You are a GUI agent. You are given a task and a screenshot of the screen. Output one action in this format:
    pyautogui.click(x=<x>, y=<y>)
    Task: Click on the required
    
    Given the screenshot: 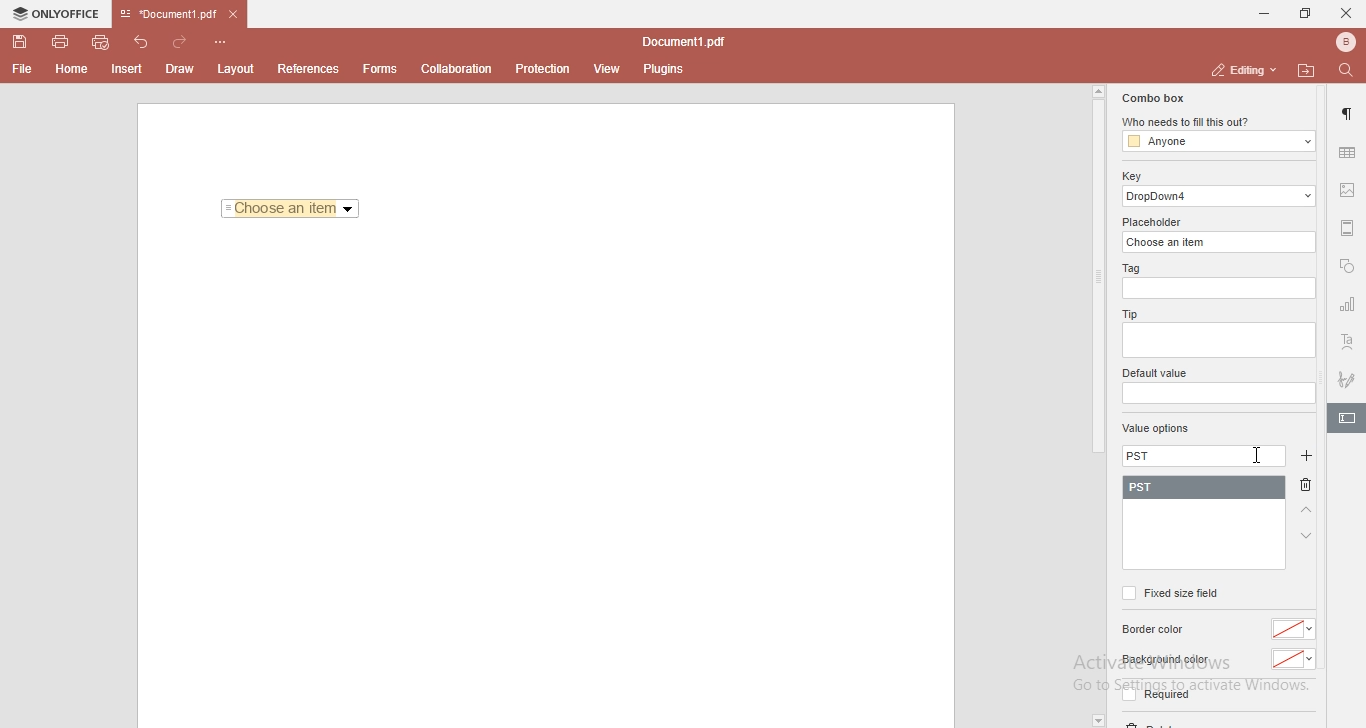 What is the action you would take?
    pyautogui.click(x=1154, y=698)
    